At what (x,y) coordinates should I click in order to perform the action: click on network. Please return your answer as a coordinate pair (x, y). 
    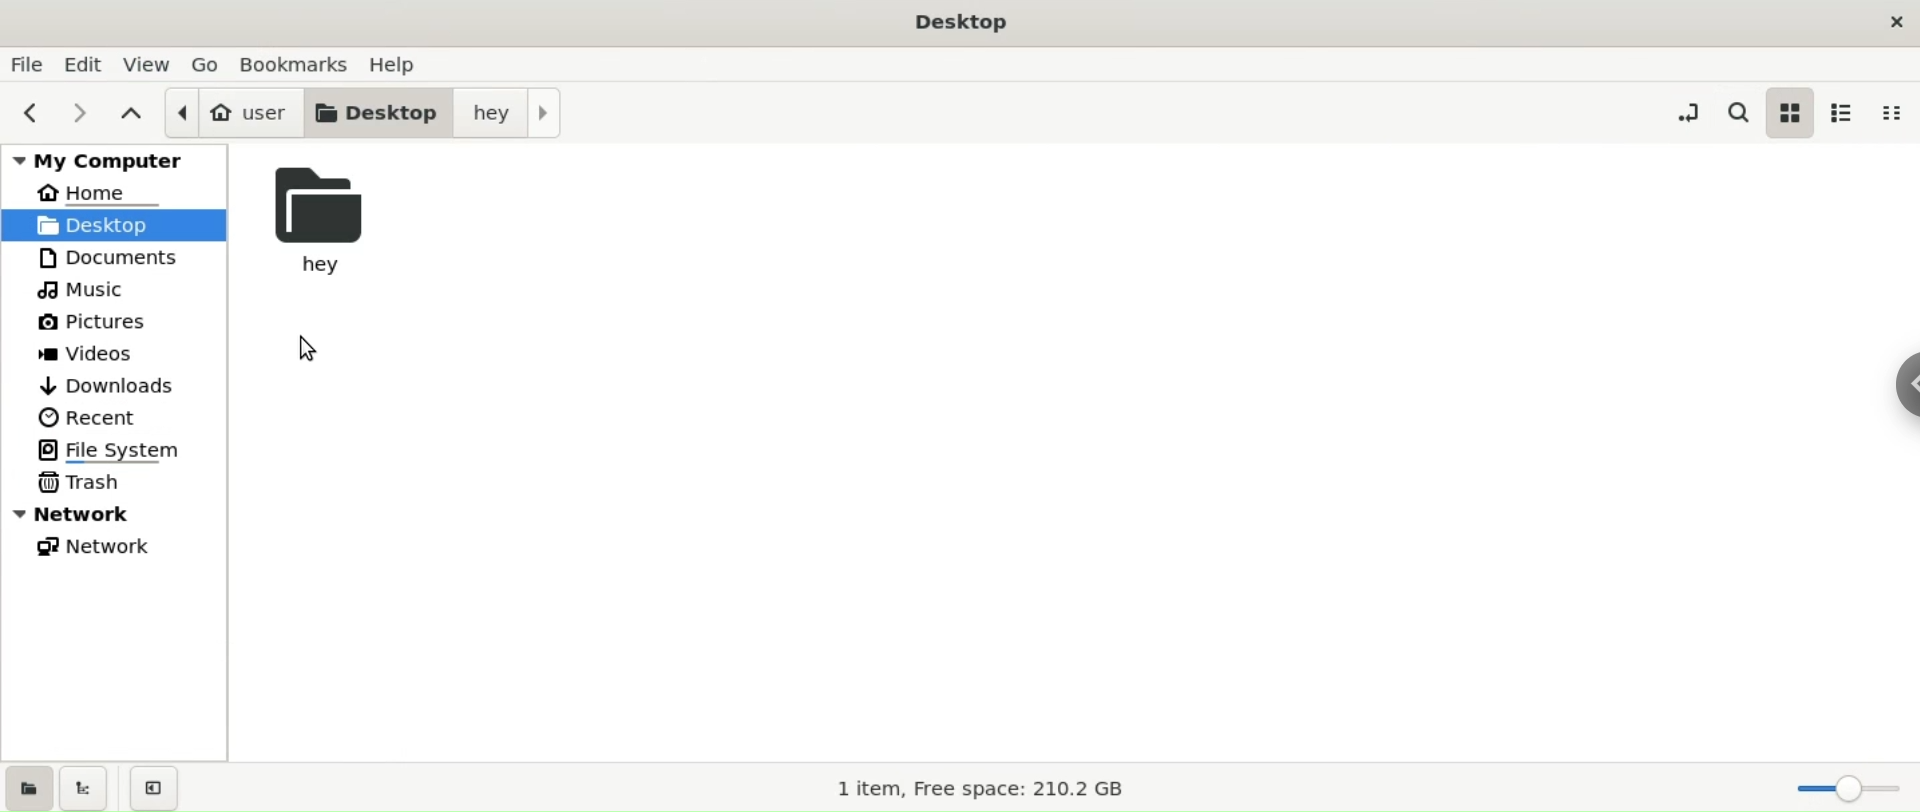
    Looking at the image, I should click on (126, 549).